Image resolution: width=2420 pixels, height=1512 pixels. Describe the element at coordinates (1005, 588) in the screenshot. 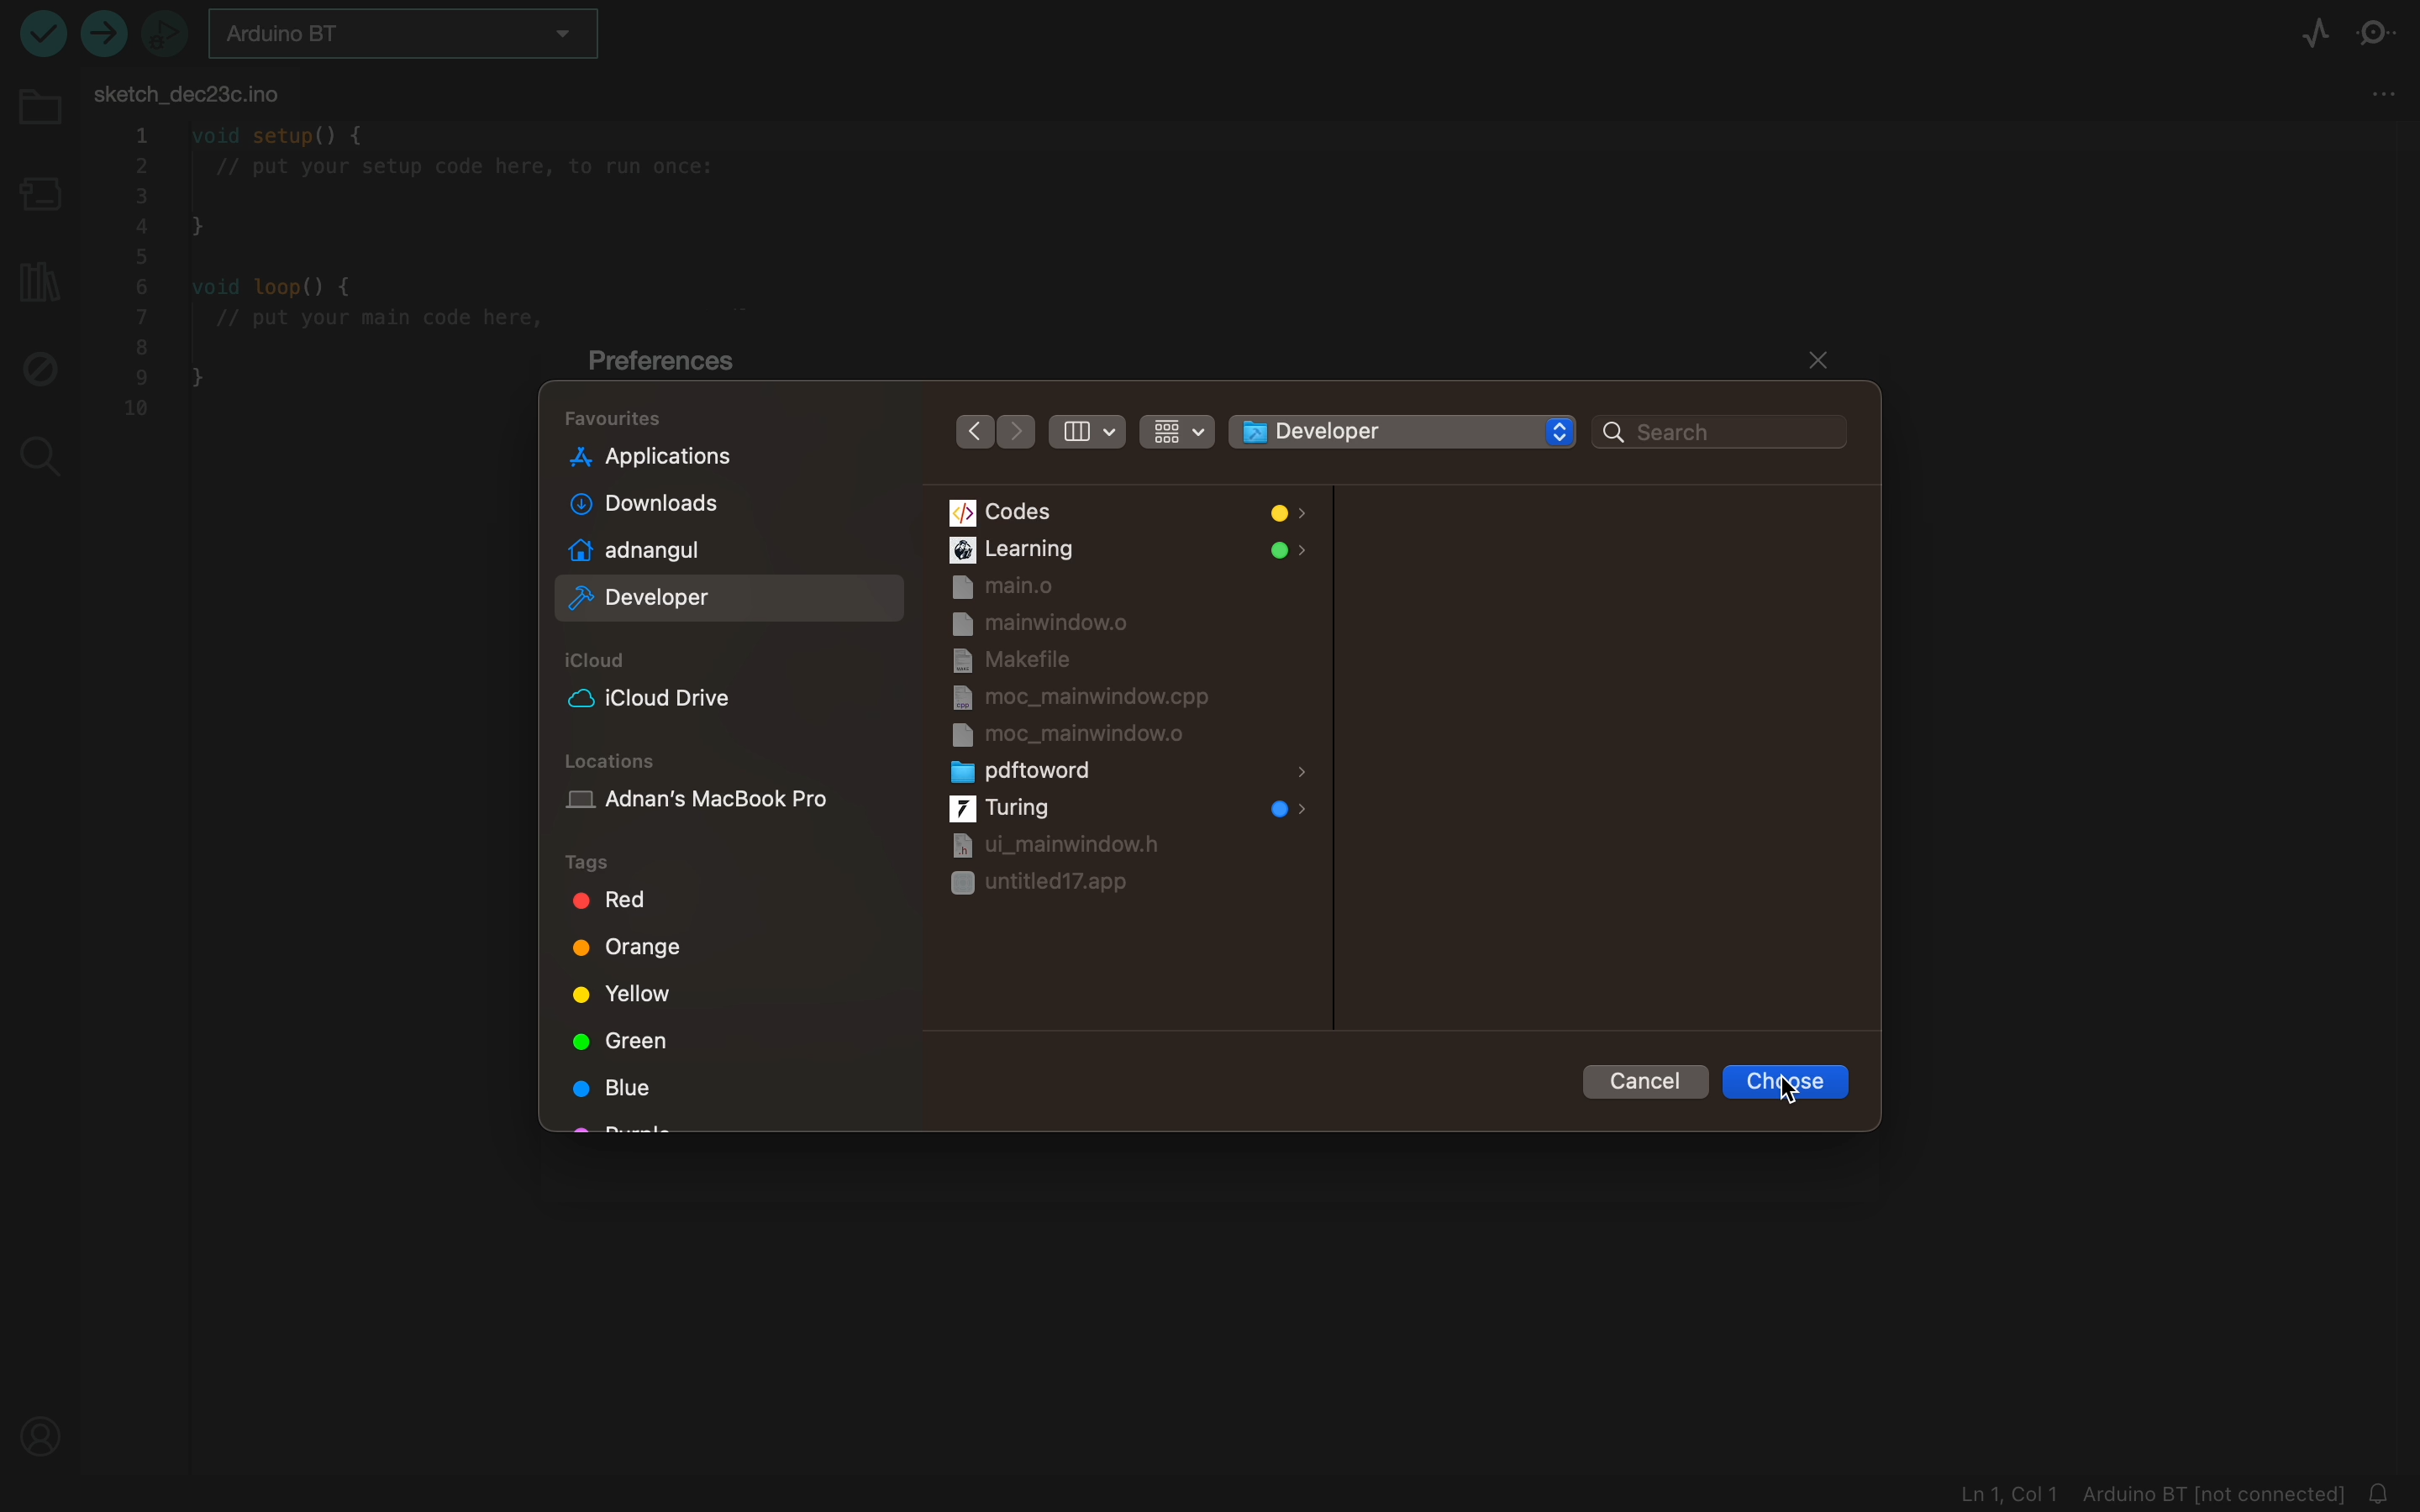

I see `main.o` at that location.